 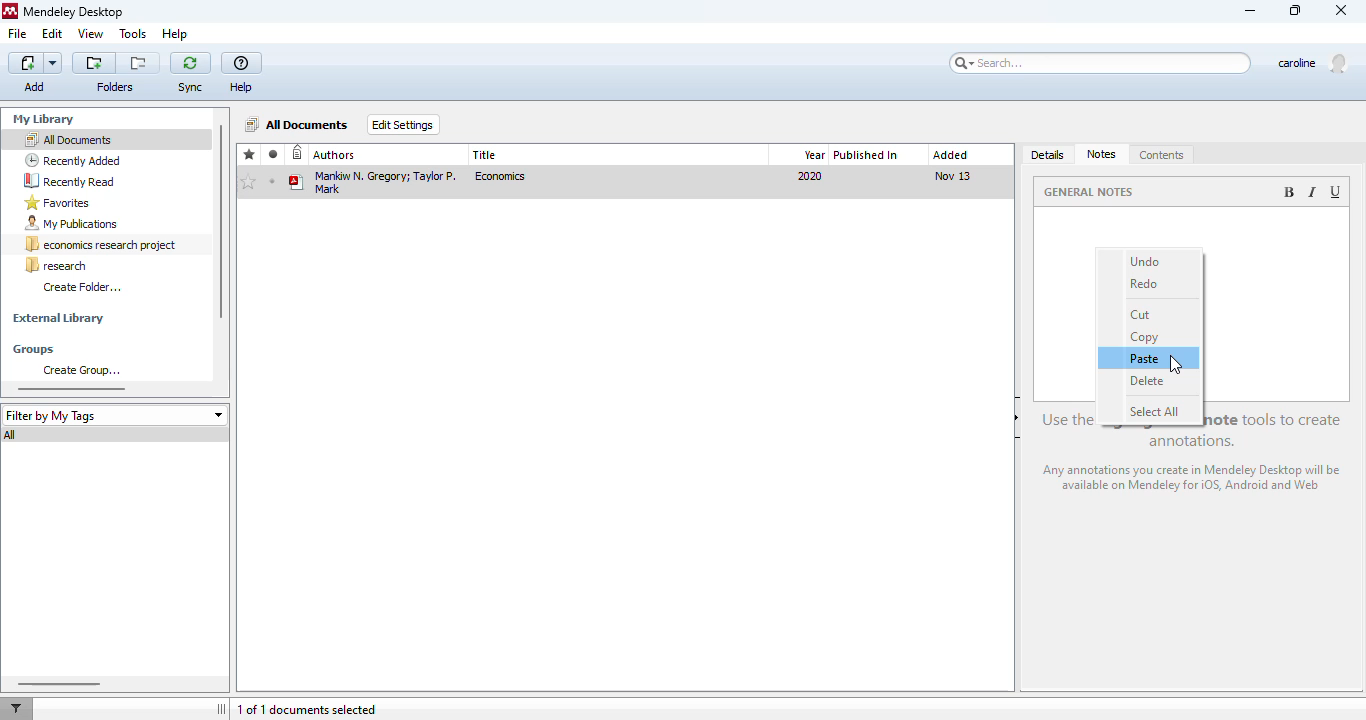 I want to click on use the highlight and note tools to create annotations., so click(x=1194, y=440).